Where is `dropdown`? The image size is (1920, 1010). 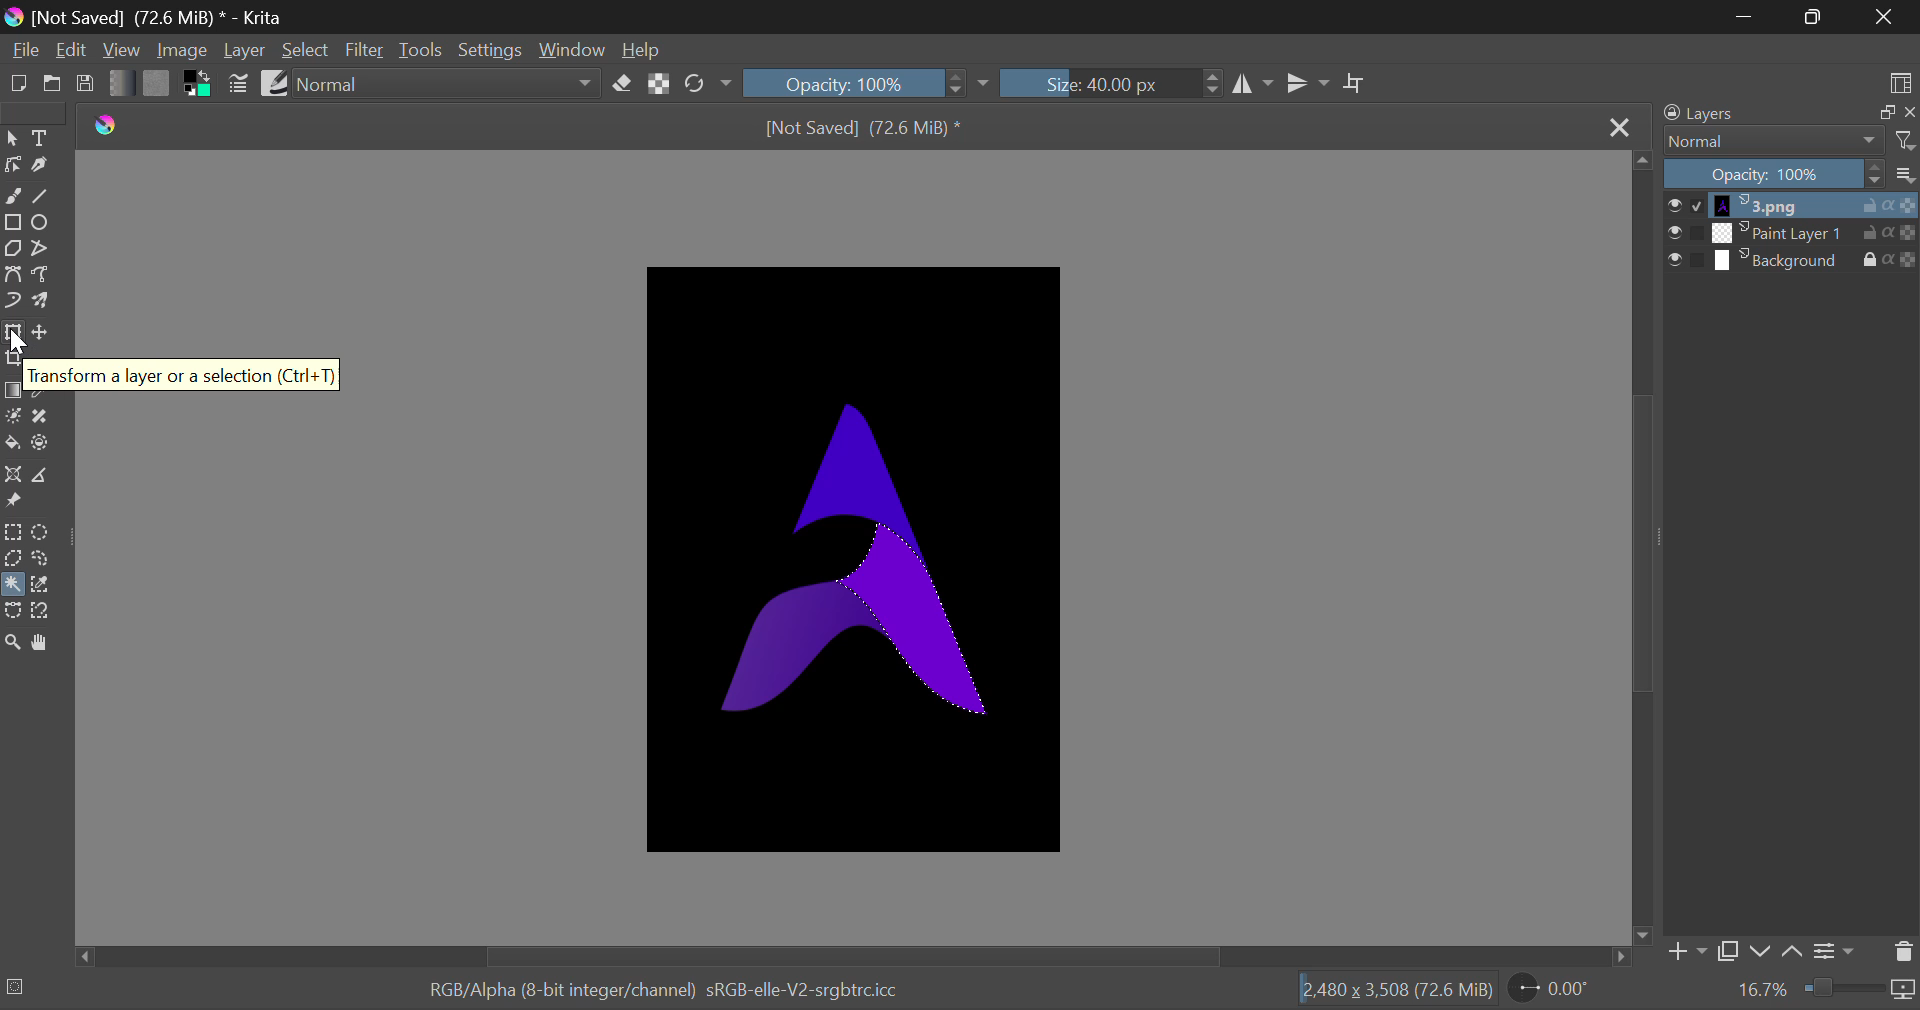 dropdown is located at coordinates (984, 83).